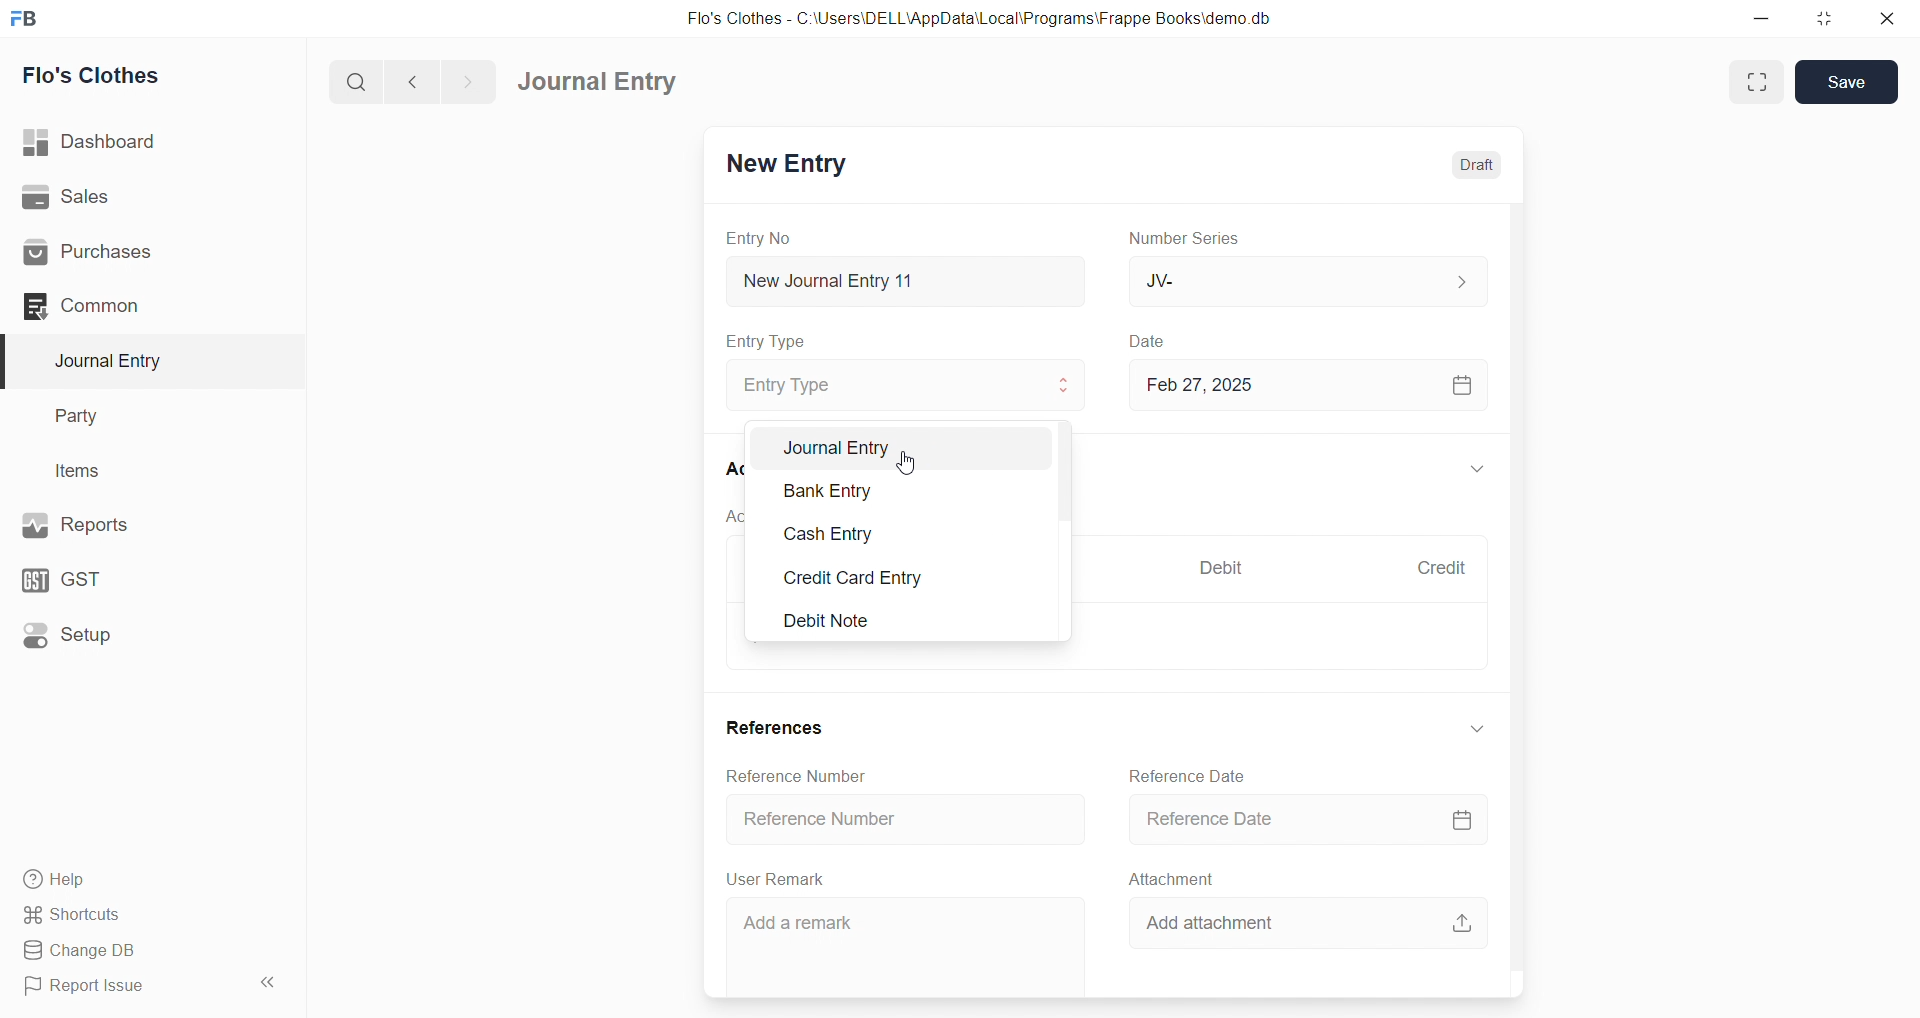 The image size is (1920, 1018). What do you see at coordinates (847, 489) in the screenshot?
I see `Bank Entry` at bounding box center [847, 489].